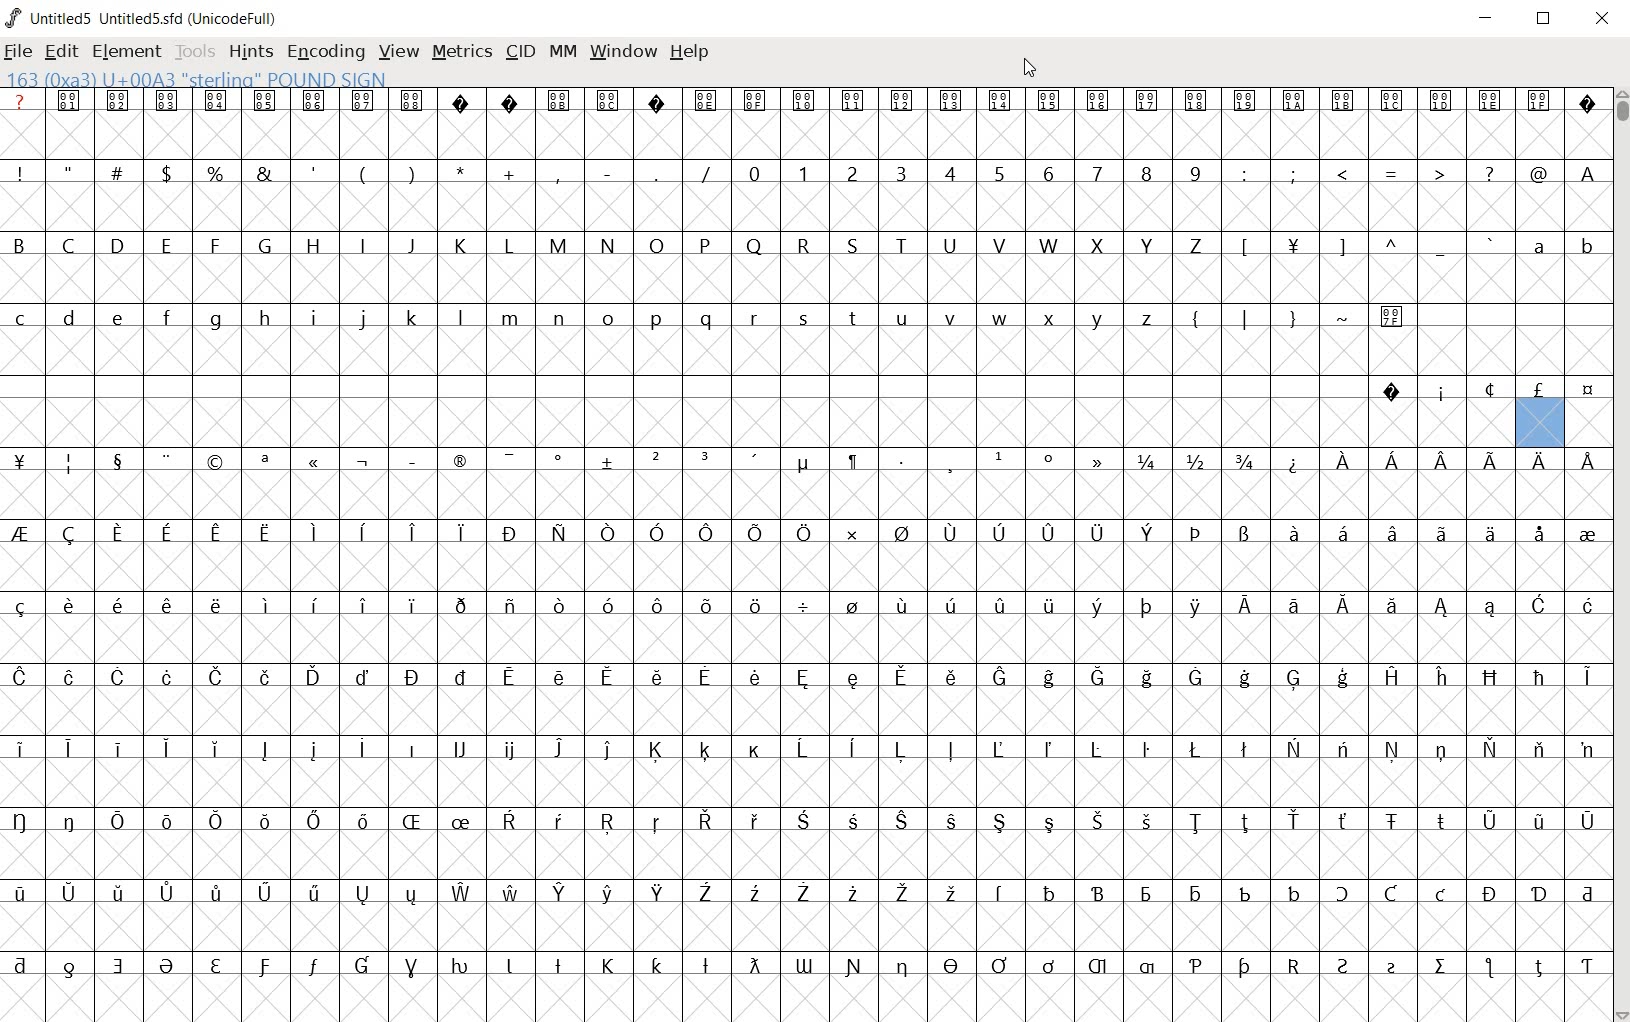 The height and width of the screenshot is (1022, 1630). Describe the element at coordinates (204, 77) in the screenshot. I see `163 (Oxa3 00A3 “sterling” POUND SIGN` at that location.